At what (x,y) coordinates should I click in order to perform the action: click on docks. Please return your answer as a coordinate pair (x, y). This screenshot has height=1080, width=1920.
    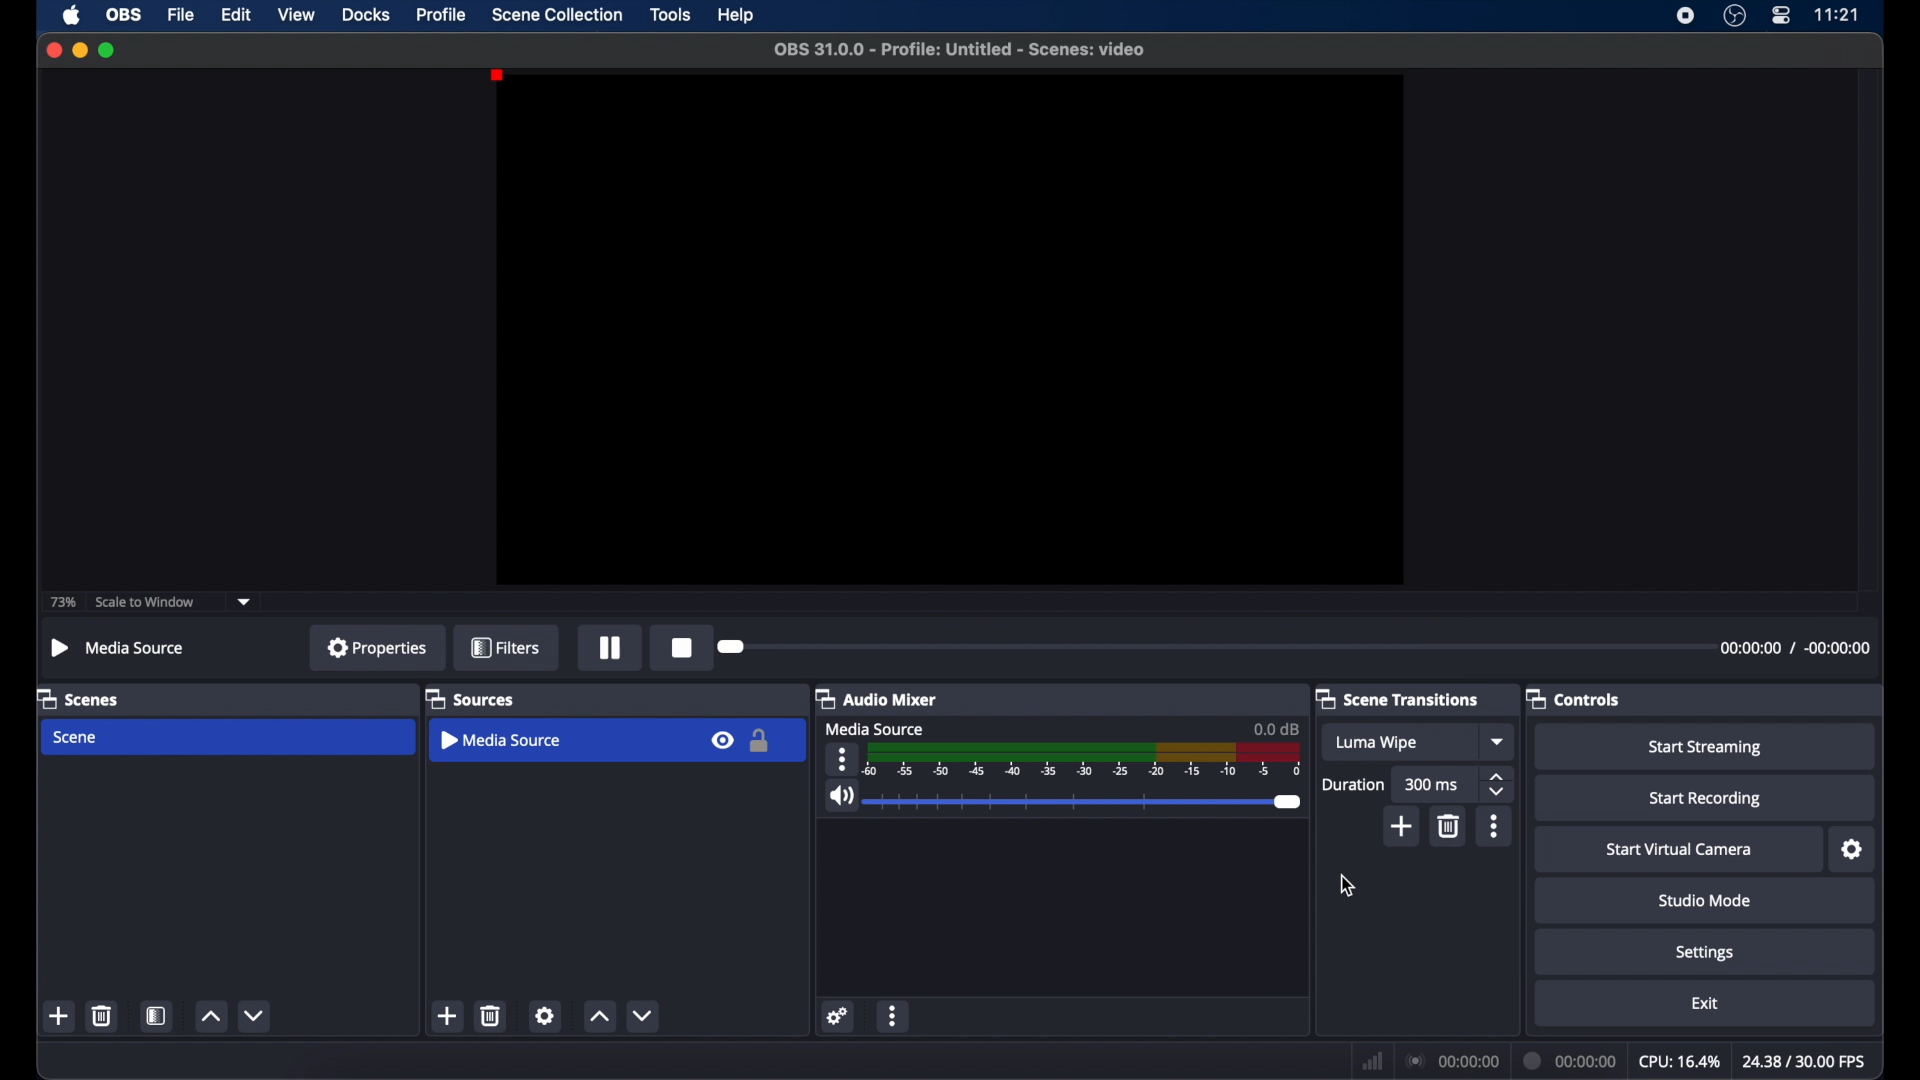
    Looking at the image, I should click on (367, 15).